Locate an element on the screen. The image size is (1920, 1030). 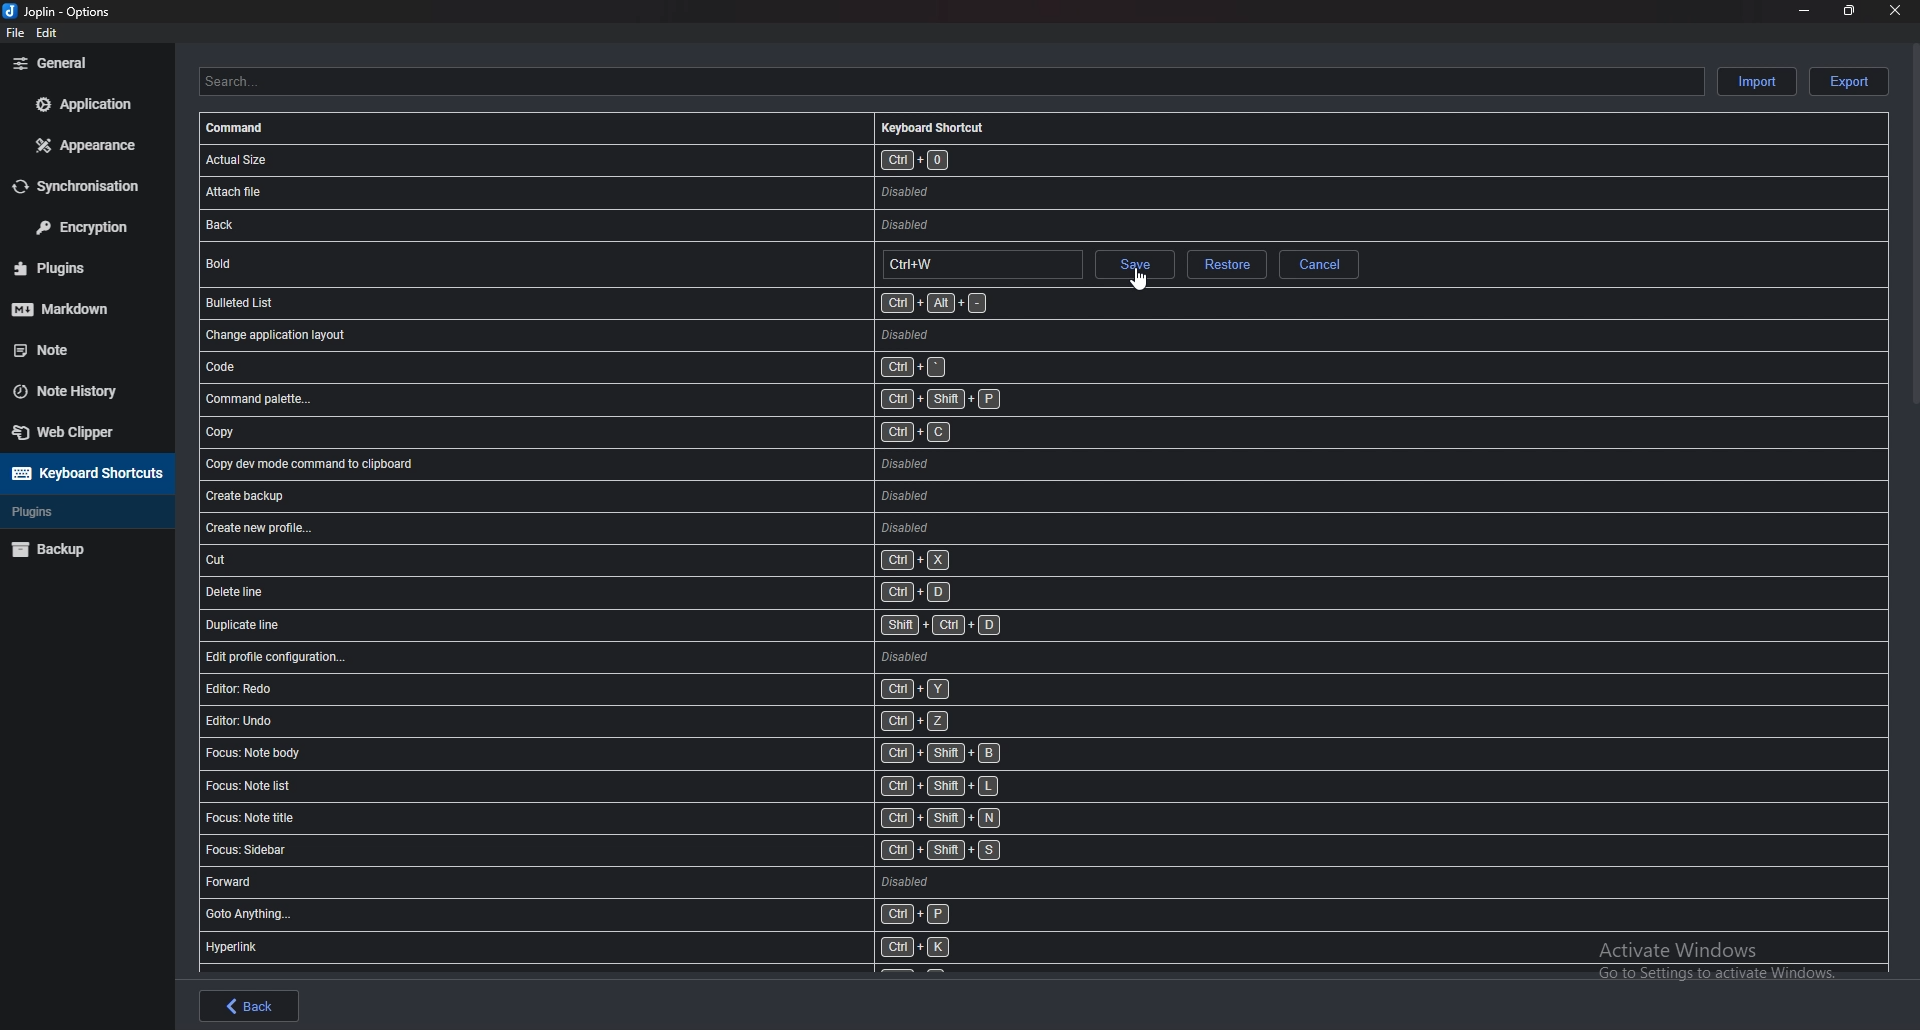
shortcut is located at coordinates (657, 753).